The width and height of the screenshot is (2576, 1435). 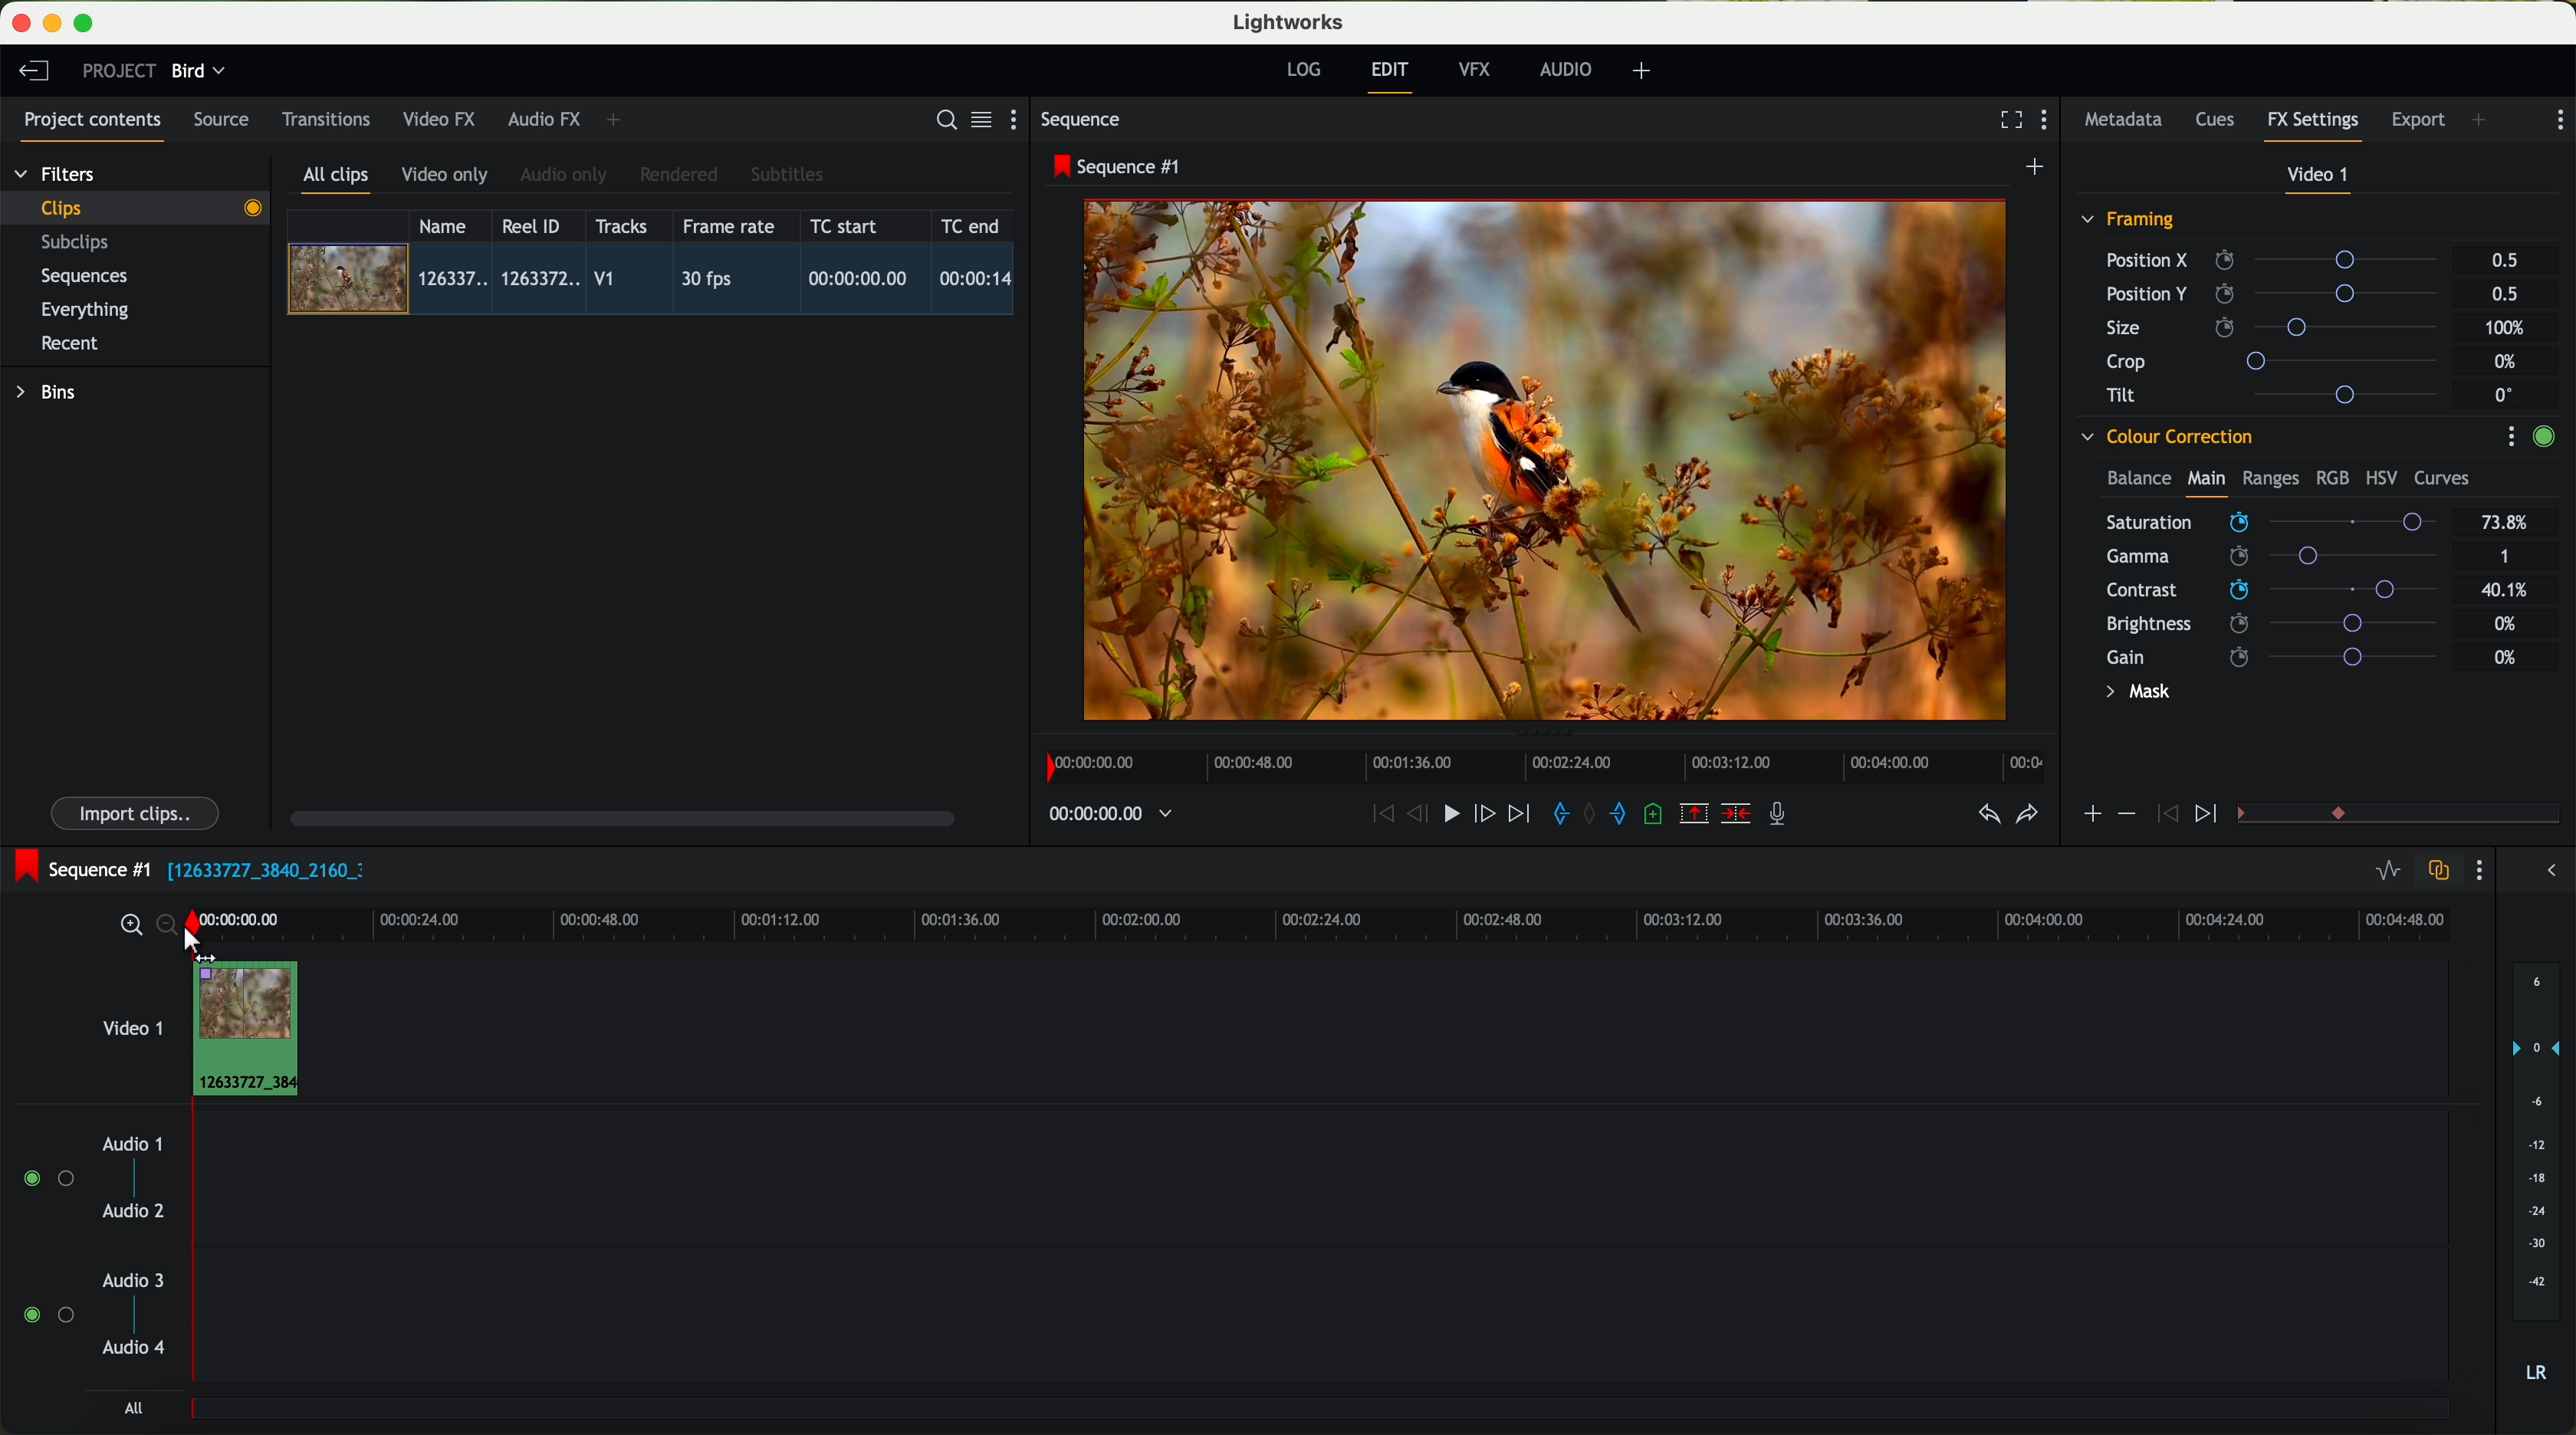 I want to click on redo, so click(x=2027, y=816).